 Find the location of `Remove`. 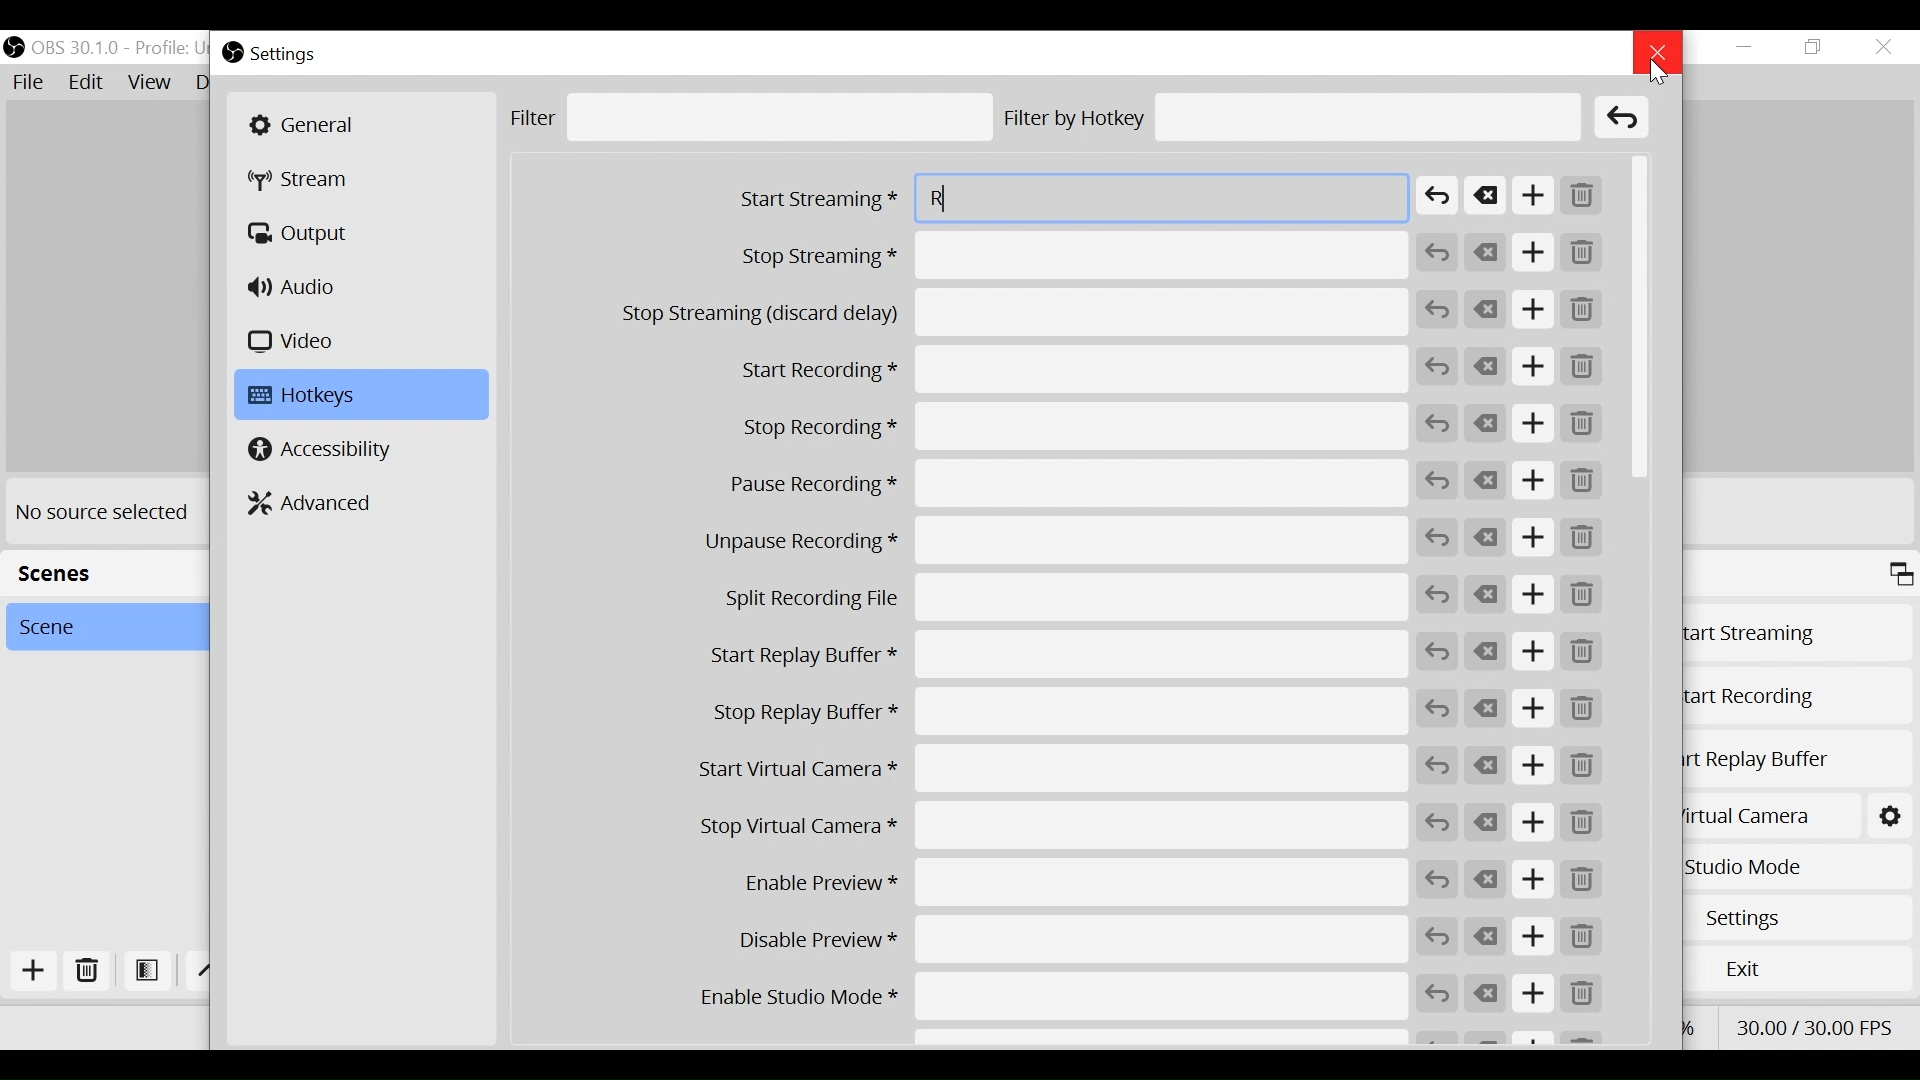

Remove is located at coordinates (1583, 711).